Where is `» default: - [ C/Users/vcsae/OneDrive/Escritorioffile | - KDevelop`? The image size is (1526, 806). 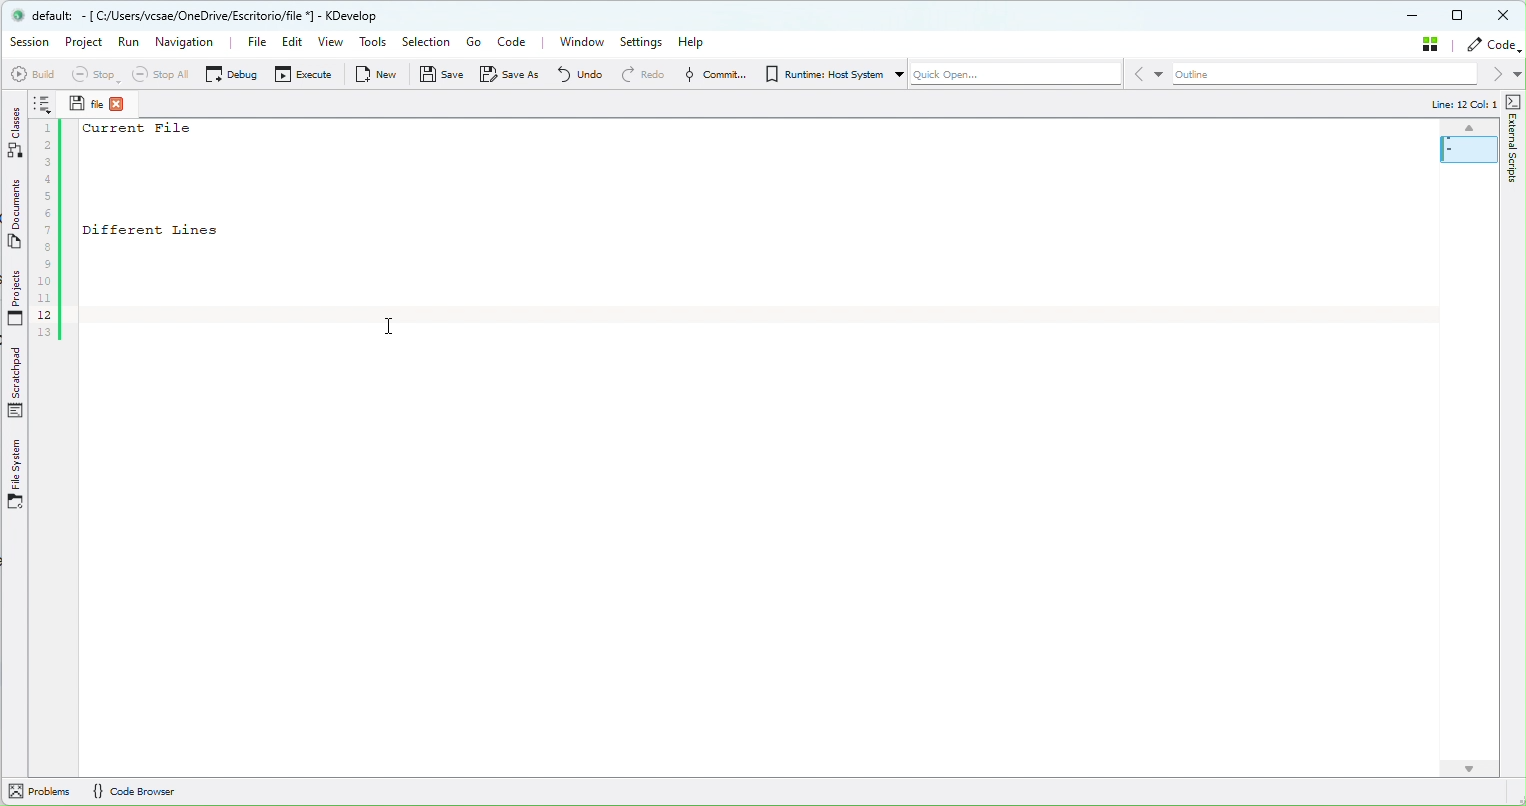
» default: - [ C/Users/vcsae/OneDrive/Escritorioffile | - KDevelop is located at coordinates (210, 17).